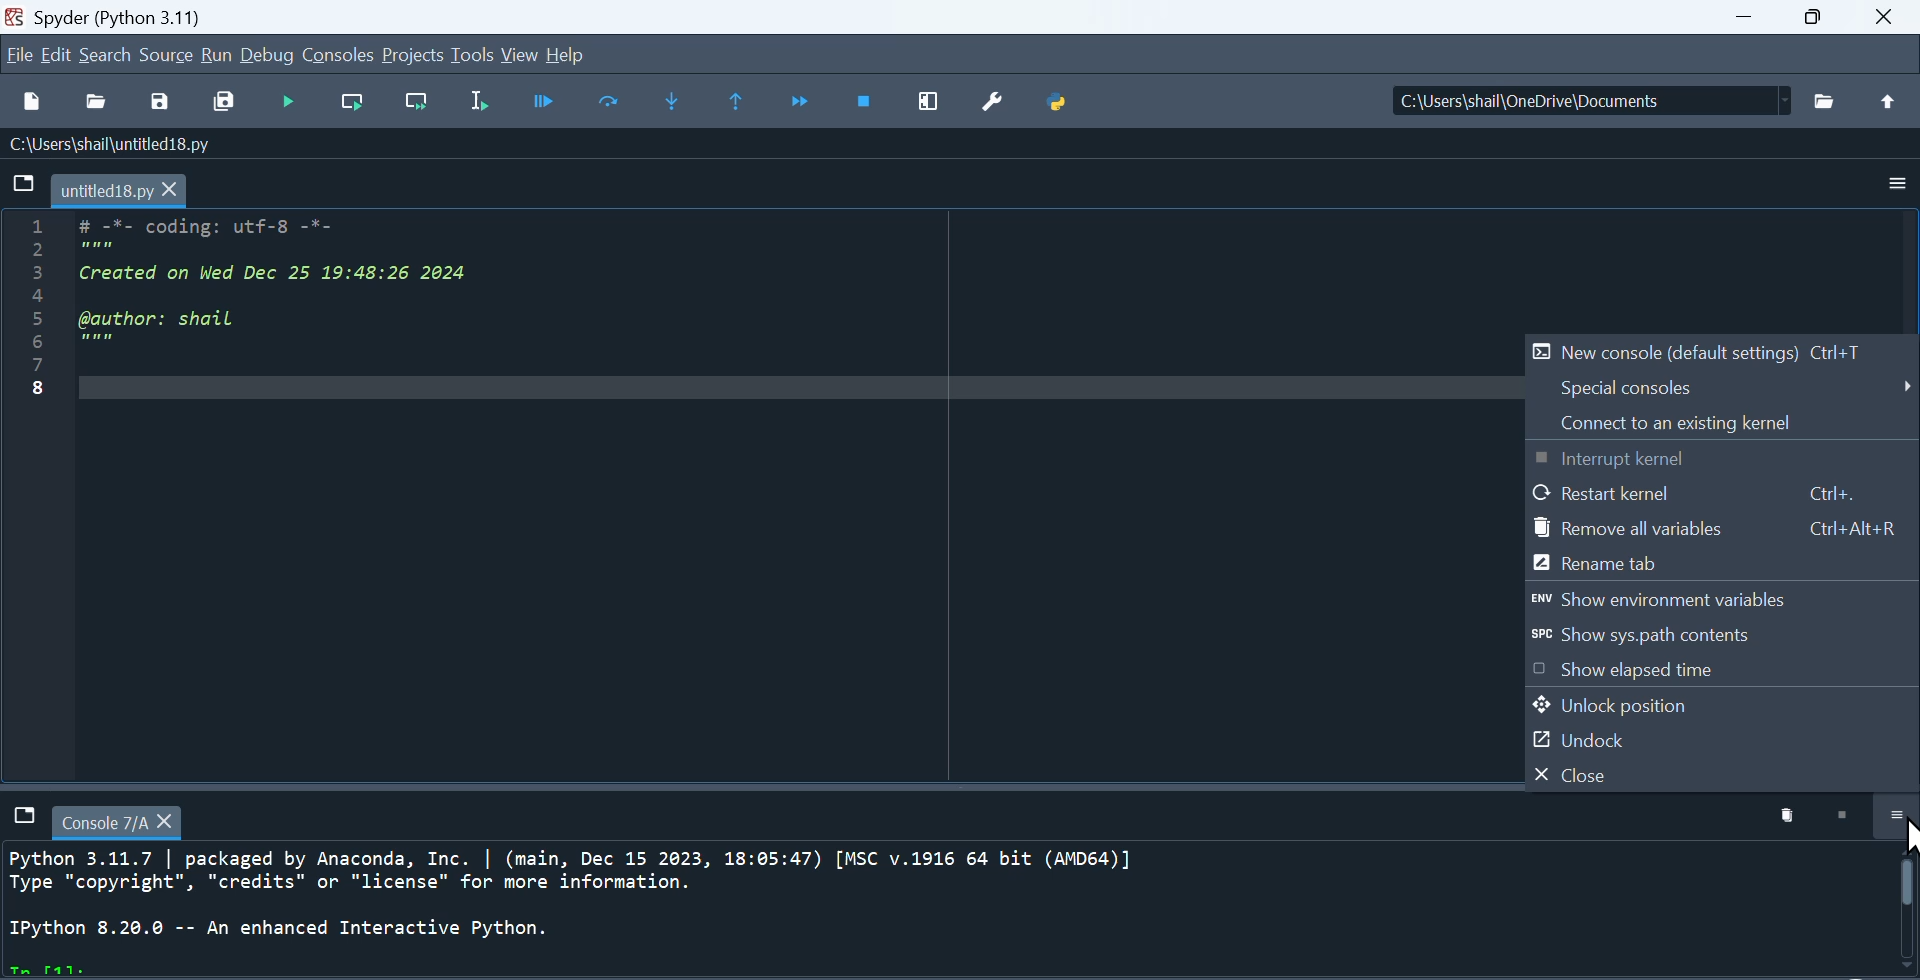 The image size is (1920, 980). Describe the element at coordinates (1886, 18) in the screenshot. I see `close` at that location.